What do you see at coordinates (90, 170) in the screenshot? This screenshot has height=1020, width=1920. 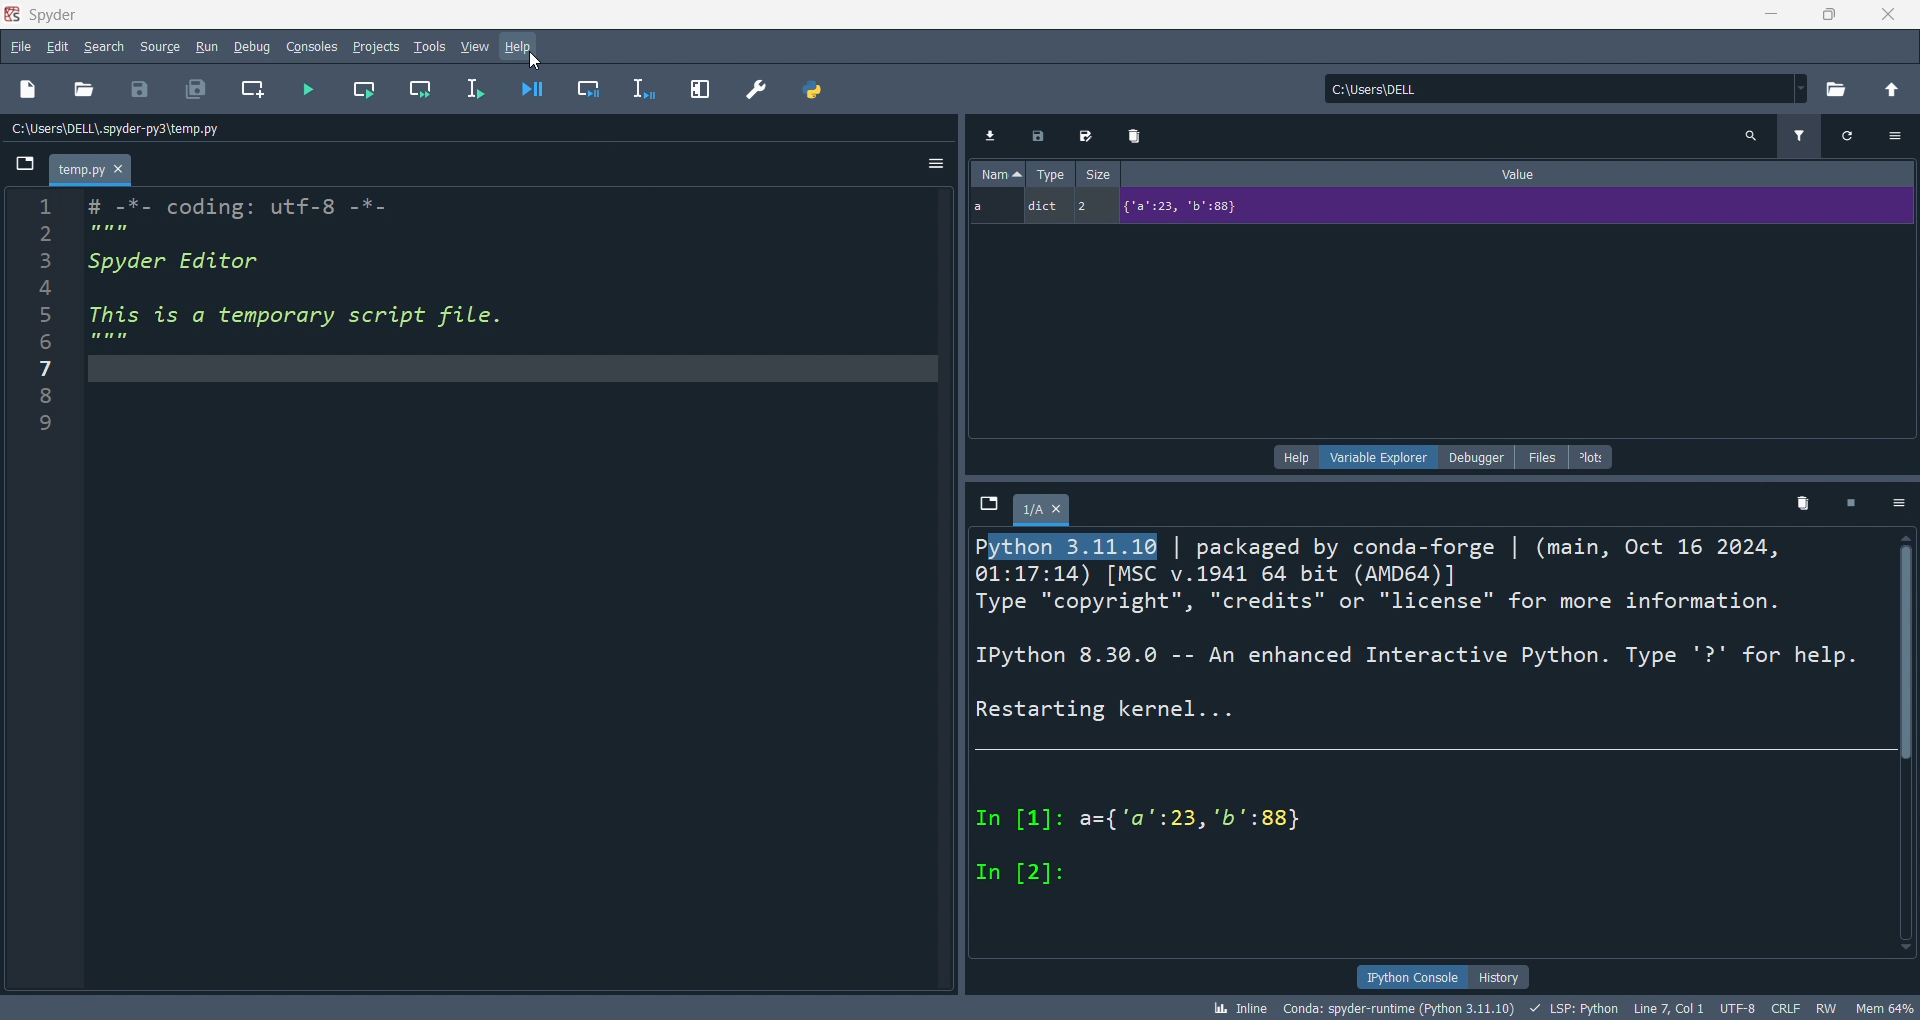 I see `temp.py` at bounding box center [90, 170].